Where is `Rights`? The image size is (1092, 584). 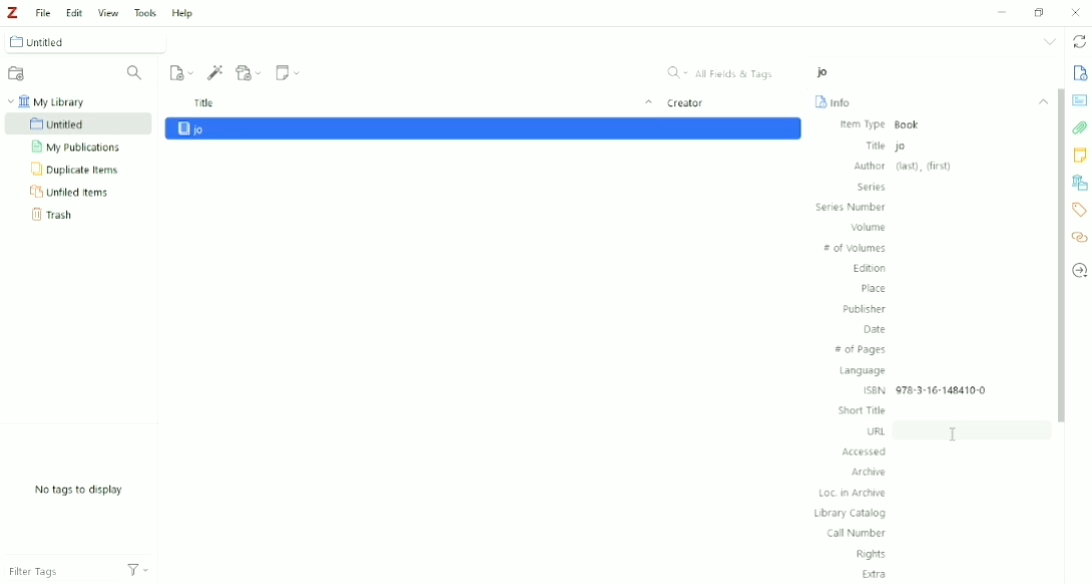 Rights is located at coordinates (870, 555).